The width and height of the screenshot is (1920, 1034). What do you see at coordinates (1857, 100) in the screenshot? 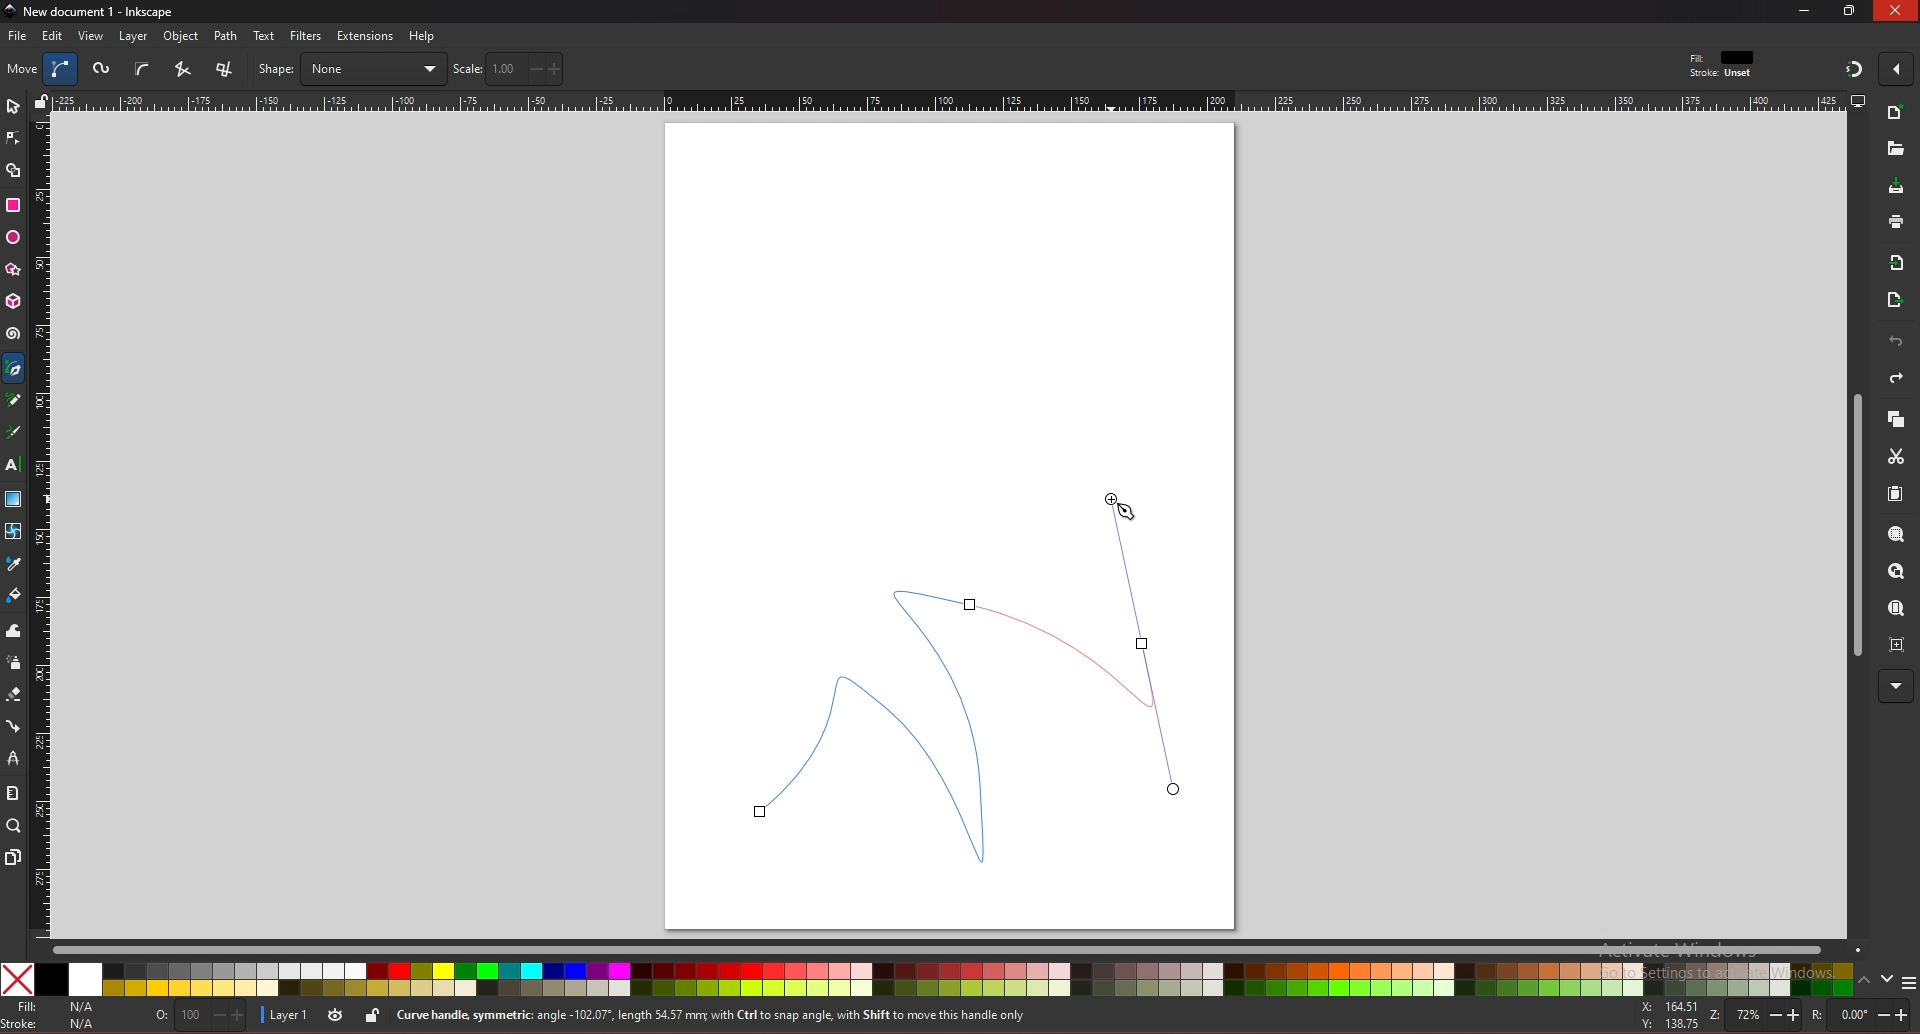
I see `display options` at bounding box center [1857, 100].